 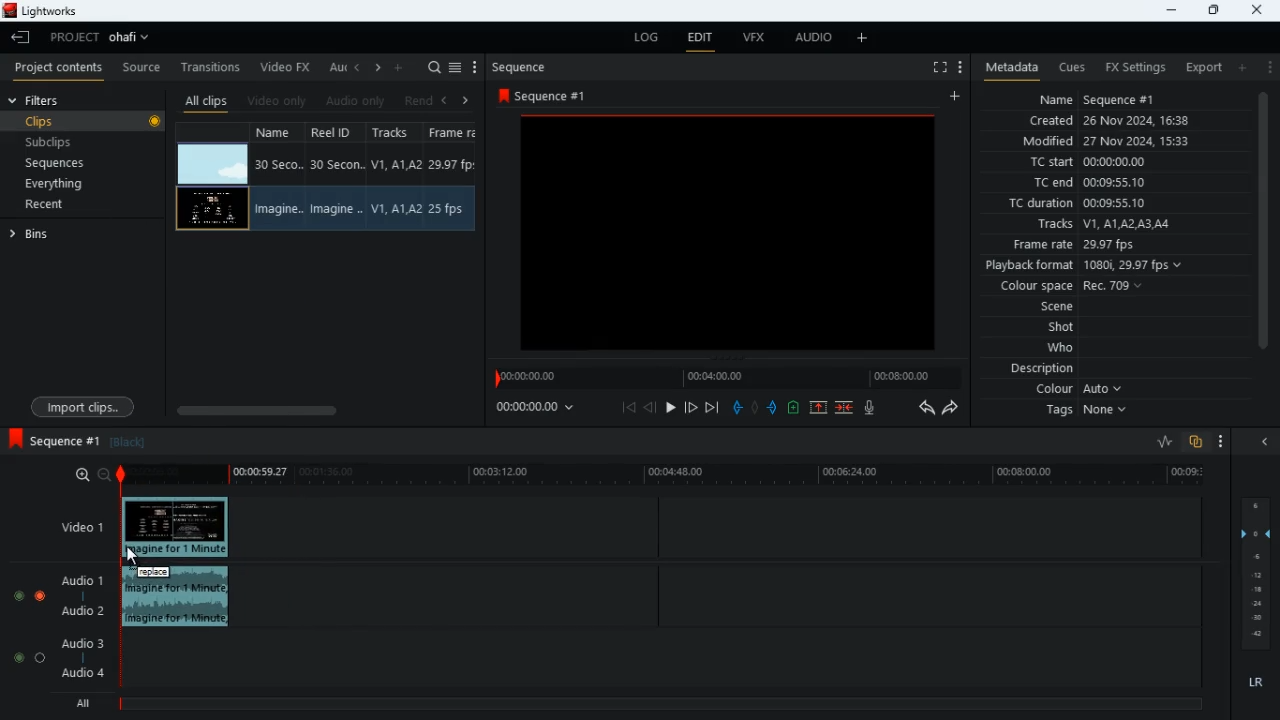 I want to click on close, so click(x=1268, y=442).